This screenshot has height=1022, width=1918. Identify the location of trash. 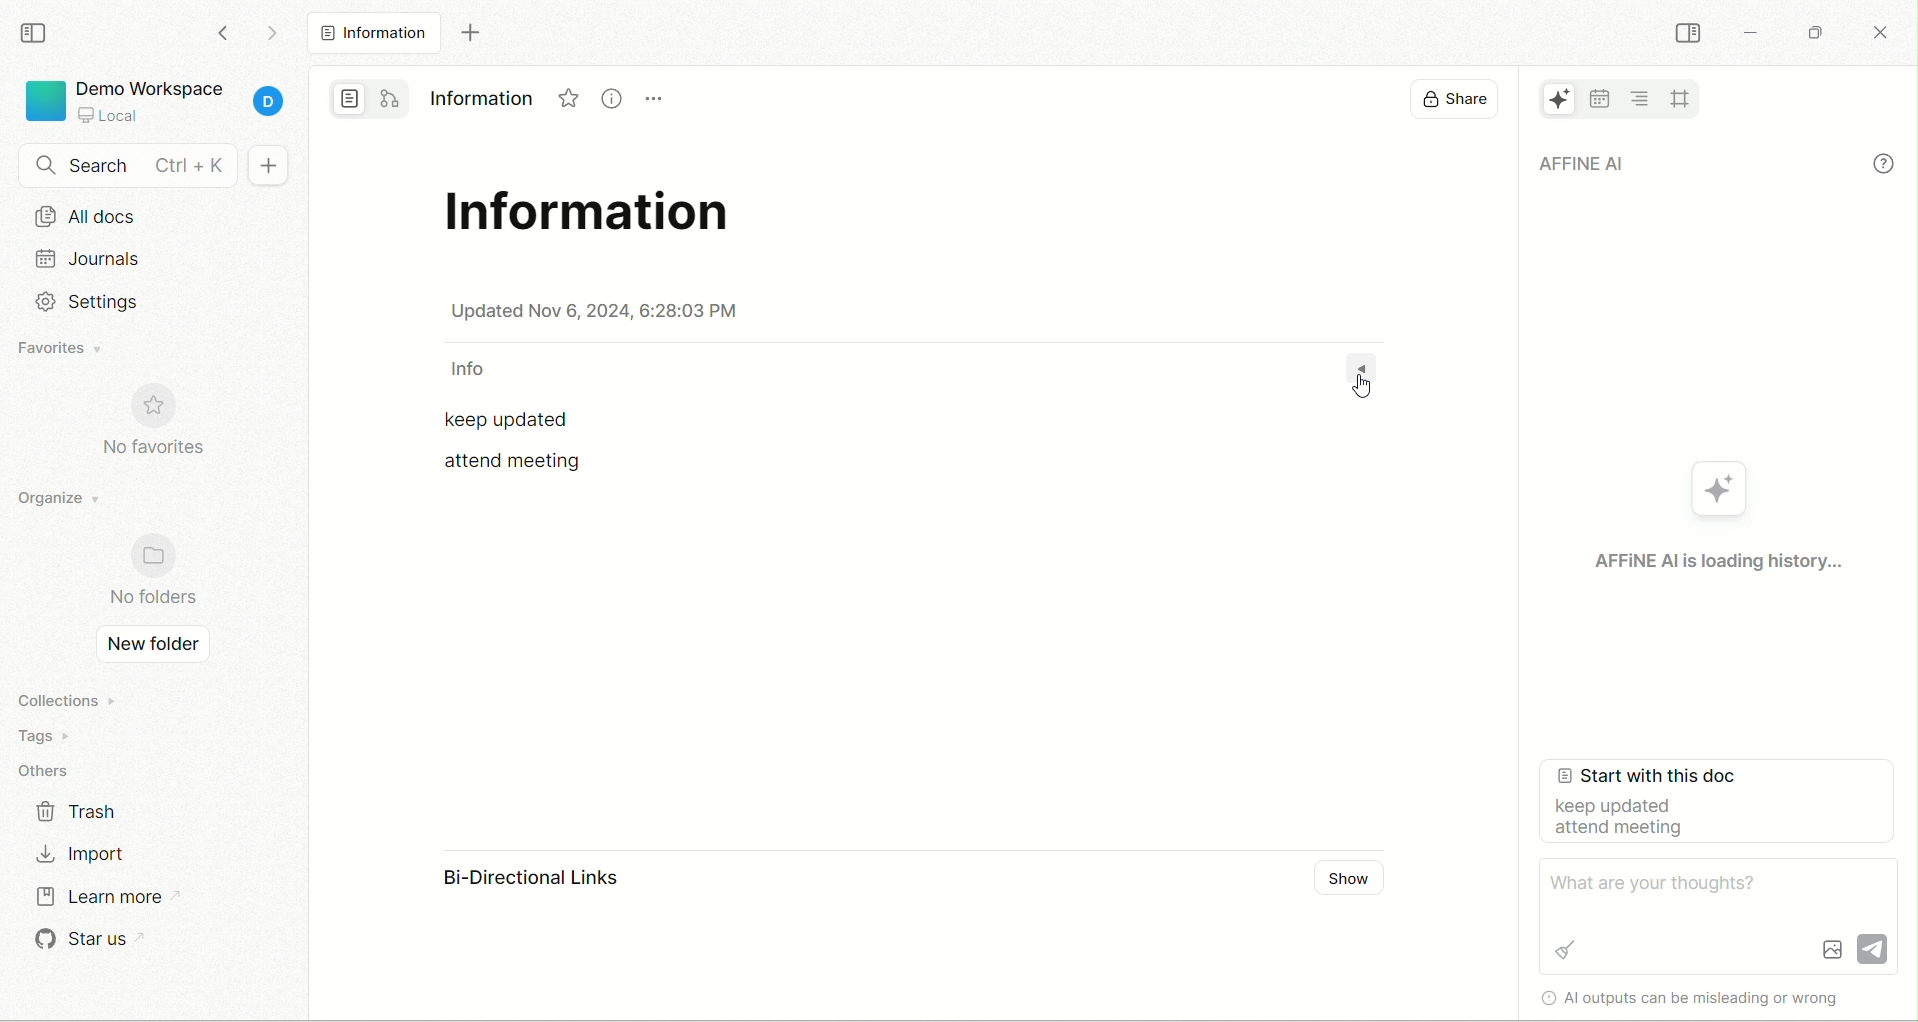
(85, 812).